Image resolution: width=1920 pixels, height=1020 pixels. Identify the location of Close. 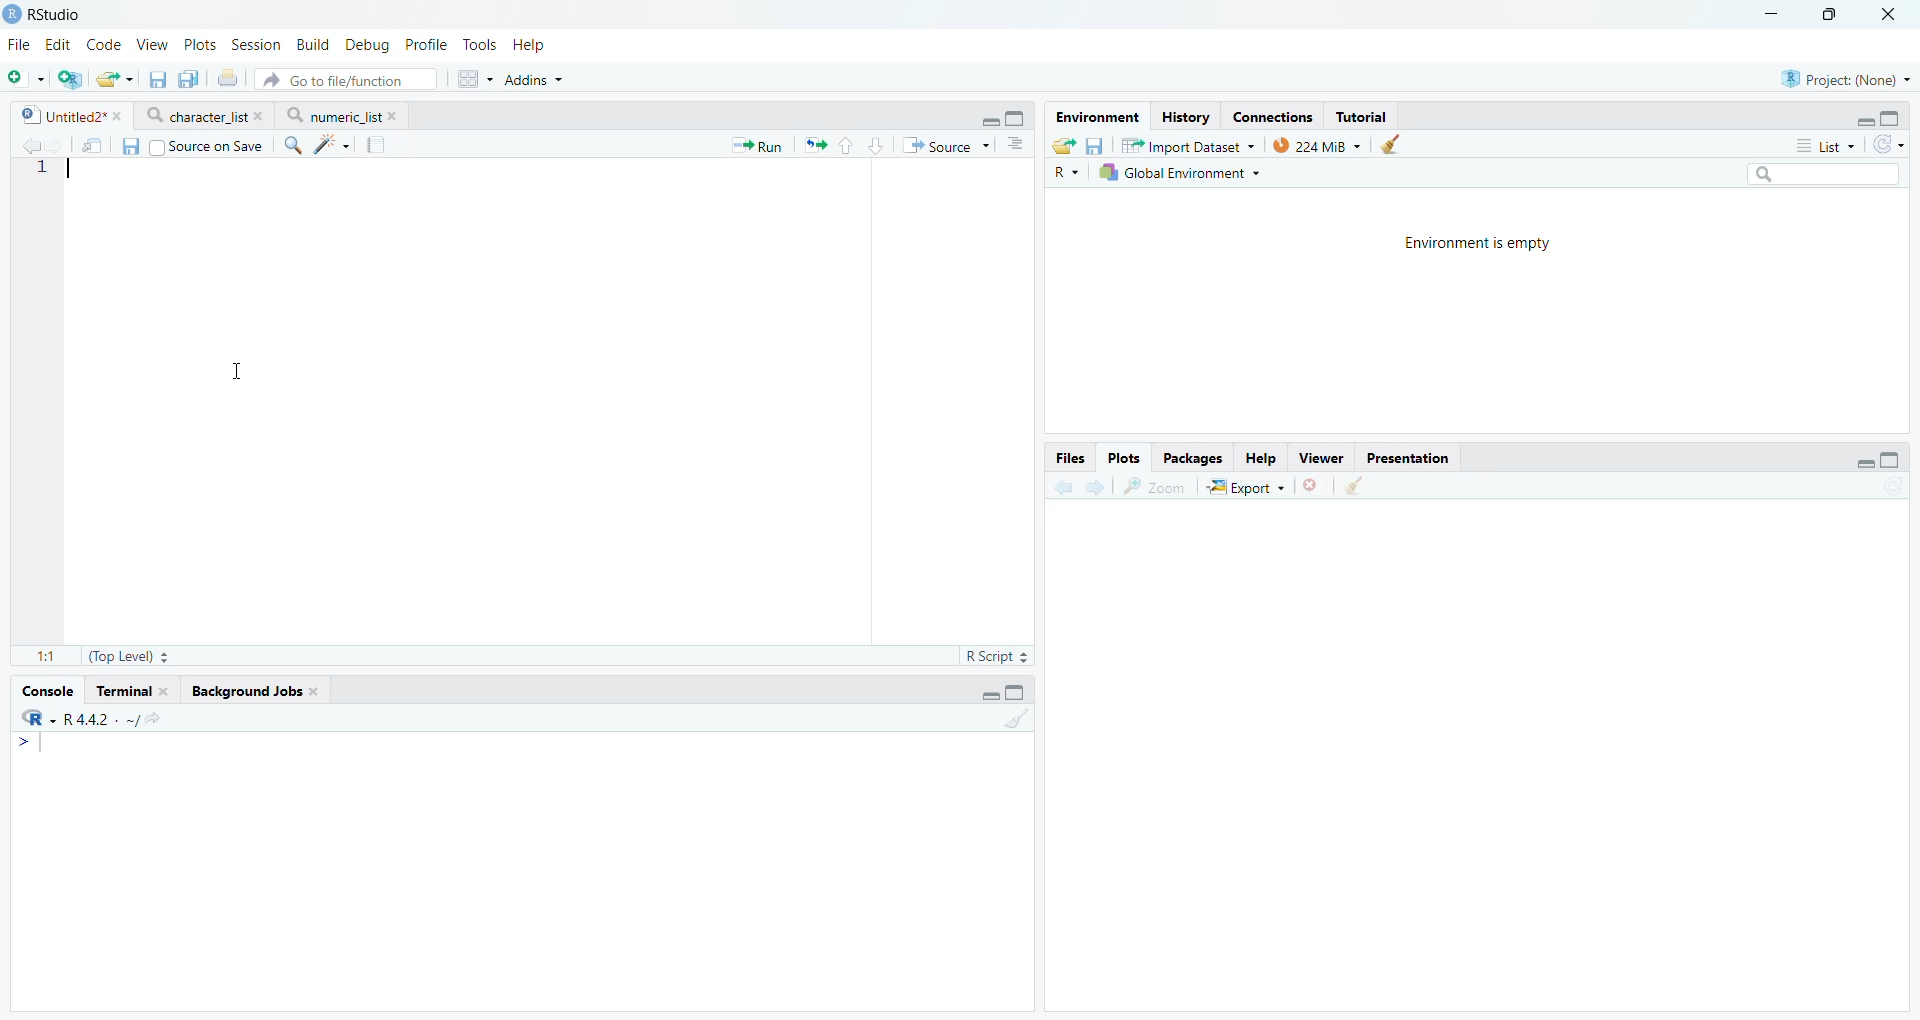
(1892, 14).